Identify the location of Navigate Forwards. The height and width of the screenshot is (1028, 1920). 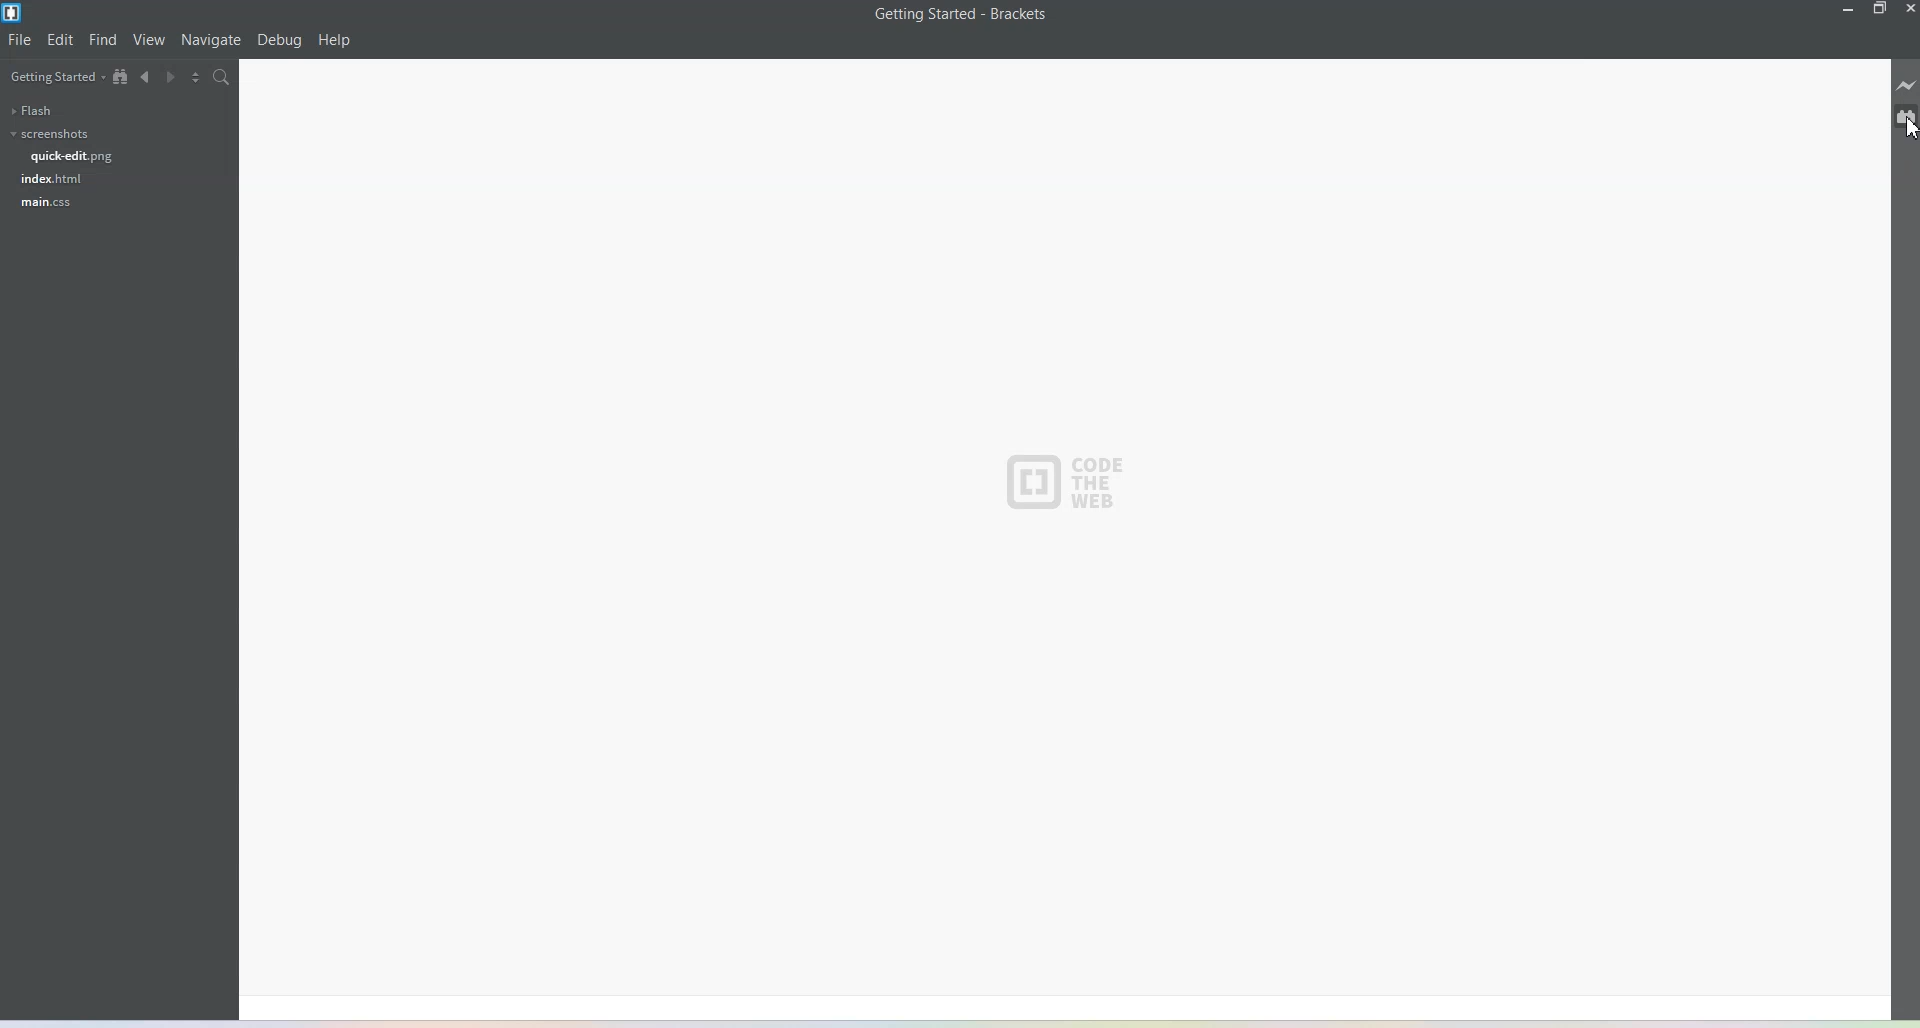
(175, 80).